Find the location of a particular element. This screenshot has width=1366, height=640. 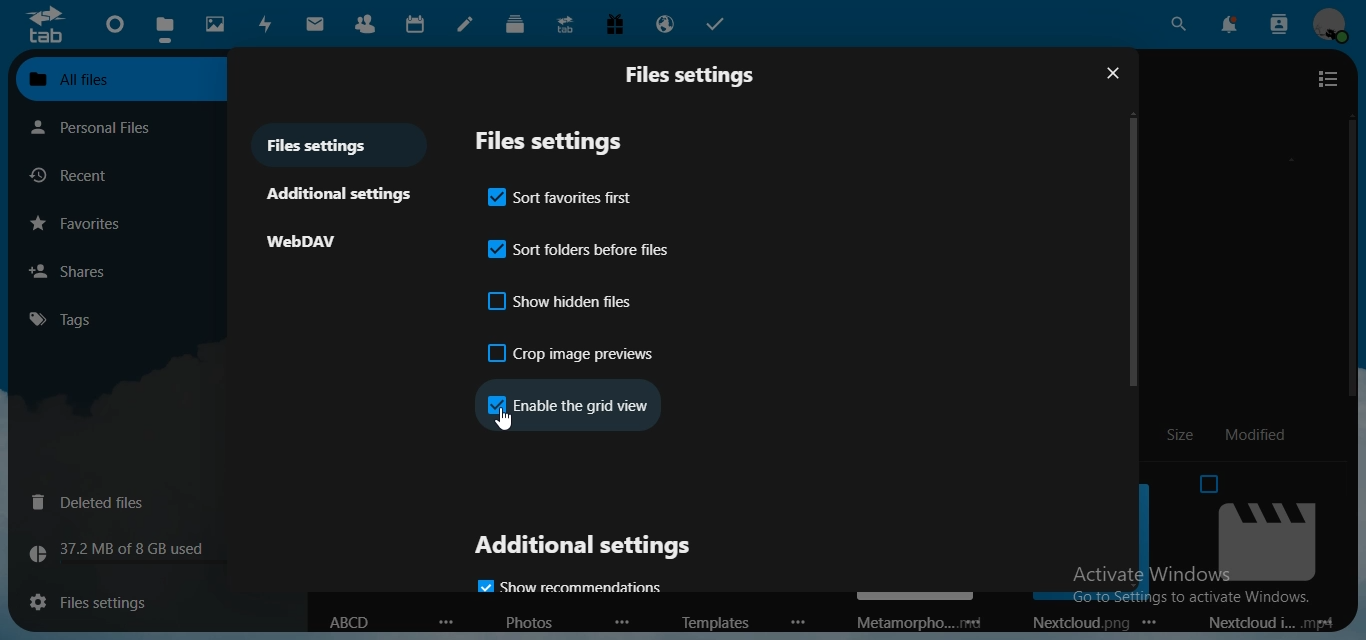

photos is located at coordinates (215, 24).